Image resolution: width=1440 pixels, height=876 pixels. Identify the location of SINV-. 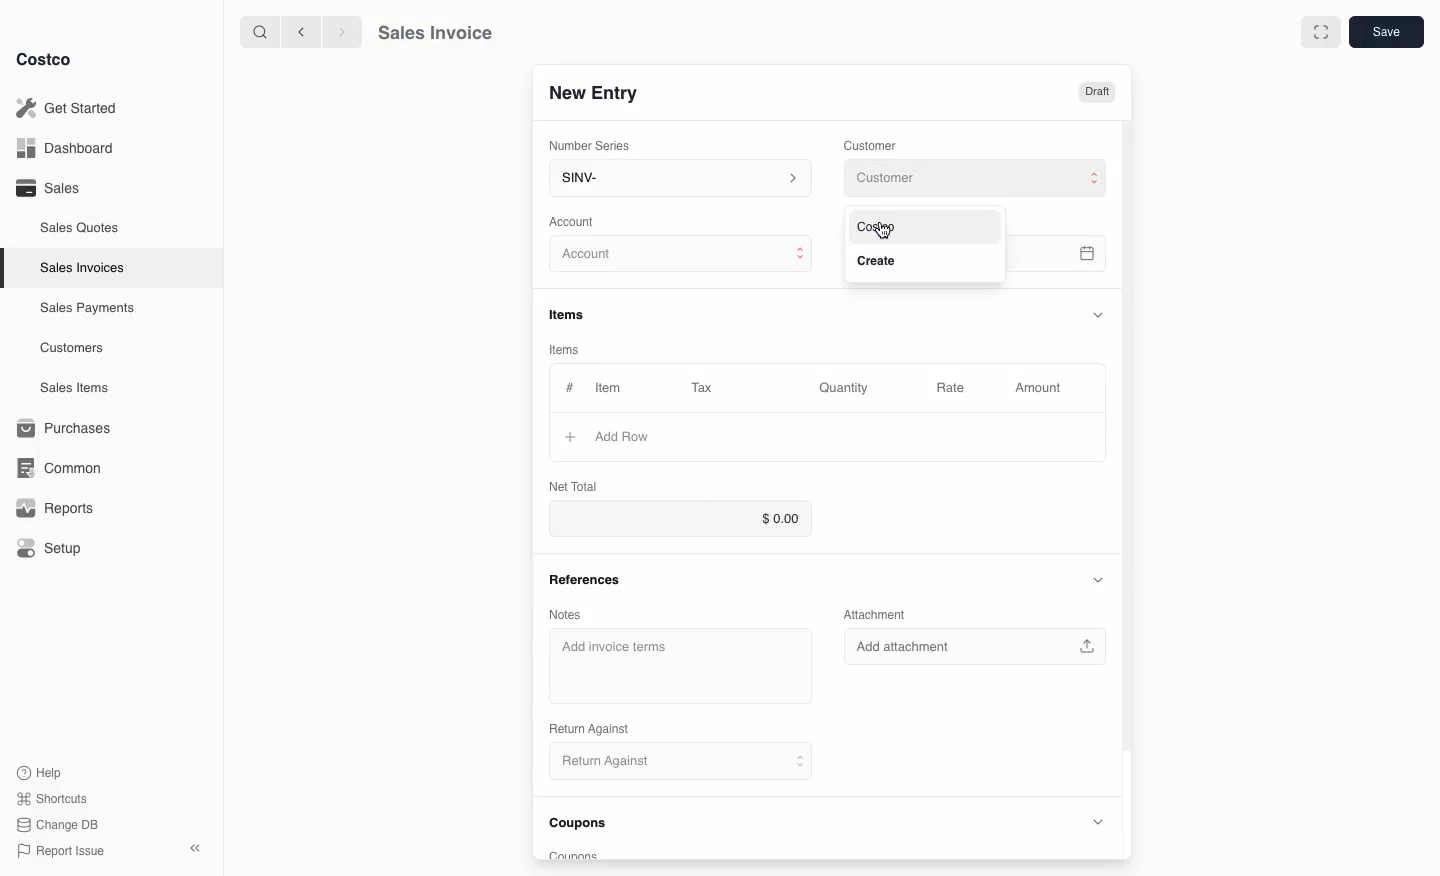
(676, 180).